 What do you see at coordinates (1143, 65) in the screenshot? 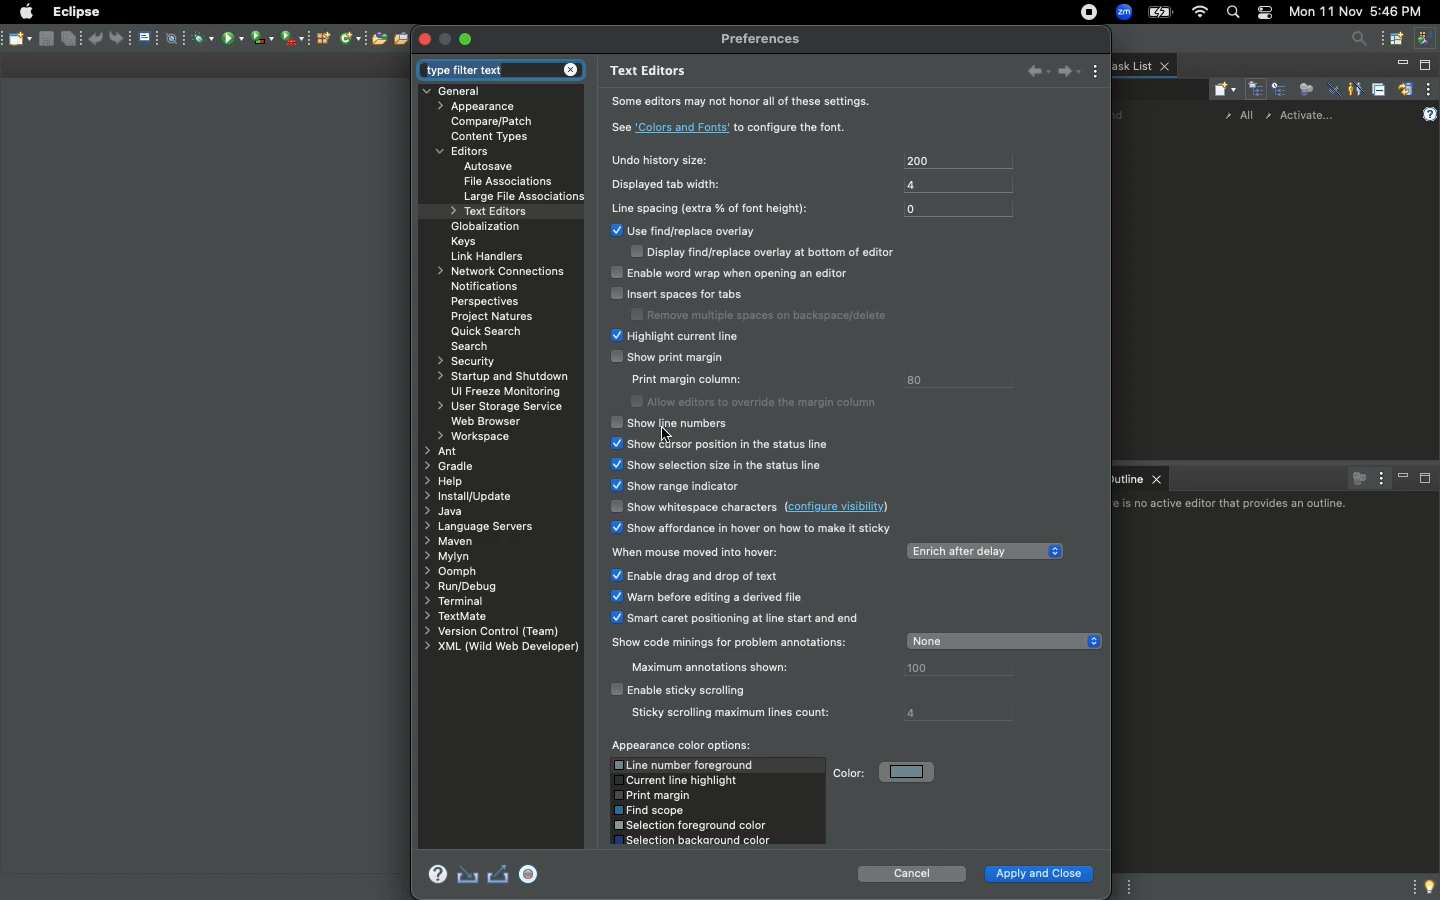
I see `Task list` at bounding box center [1143, 65].